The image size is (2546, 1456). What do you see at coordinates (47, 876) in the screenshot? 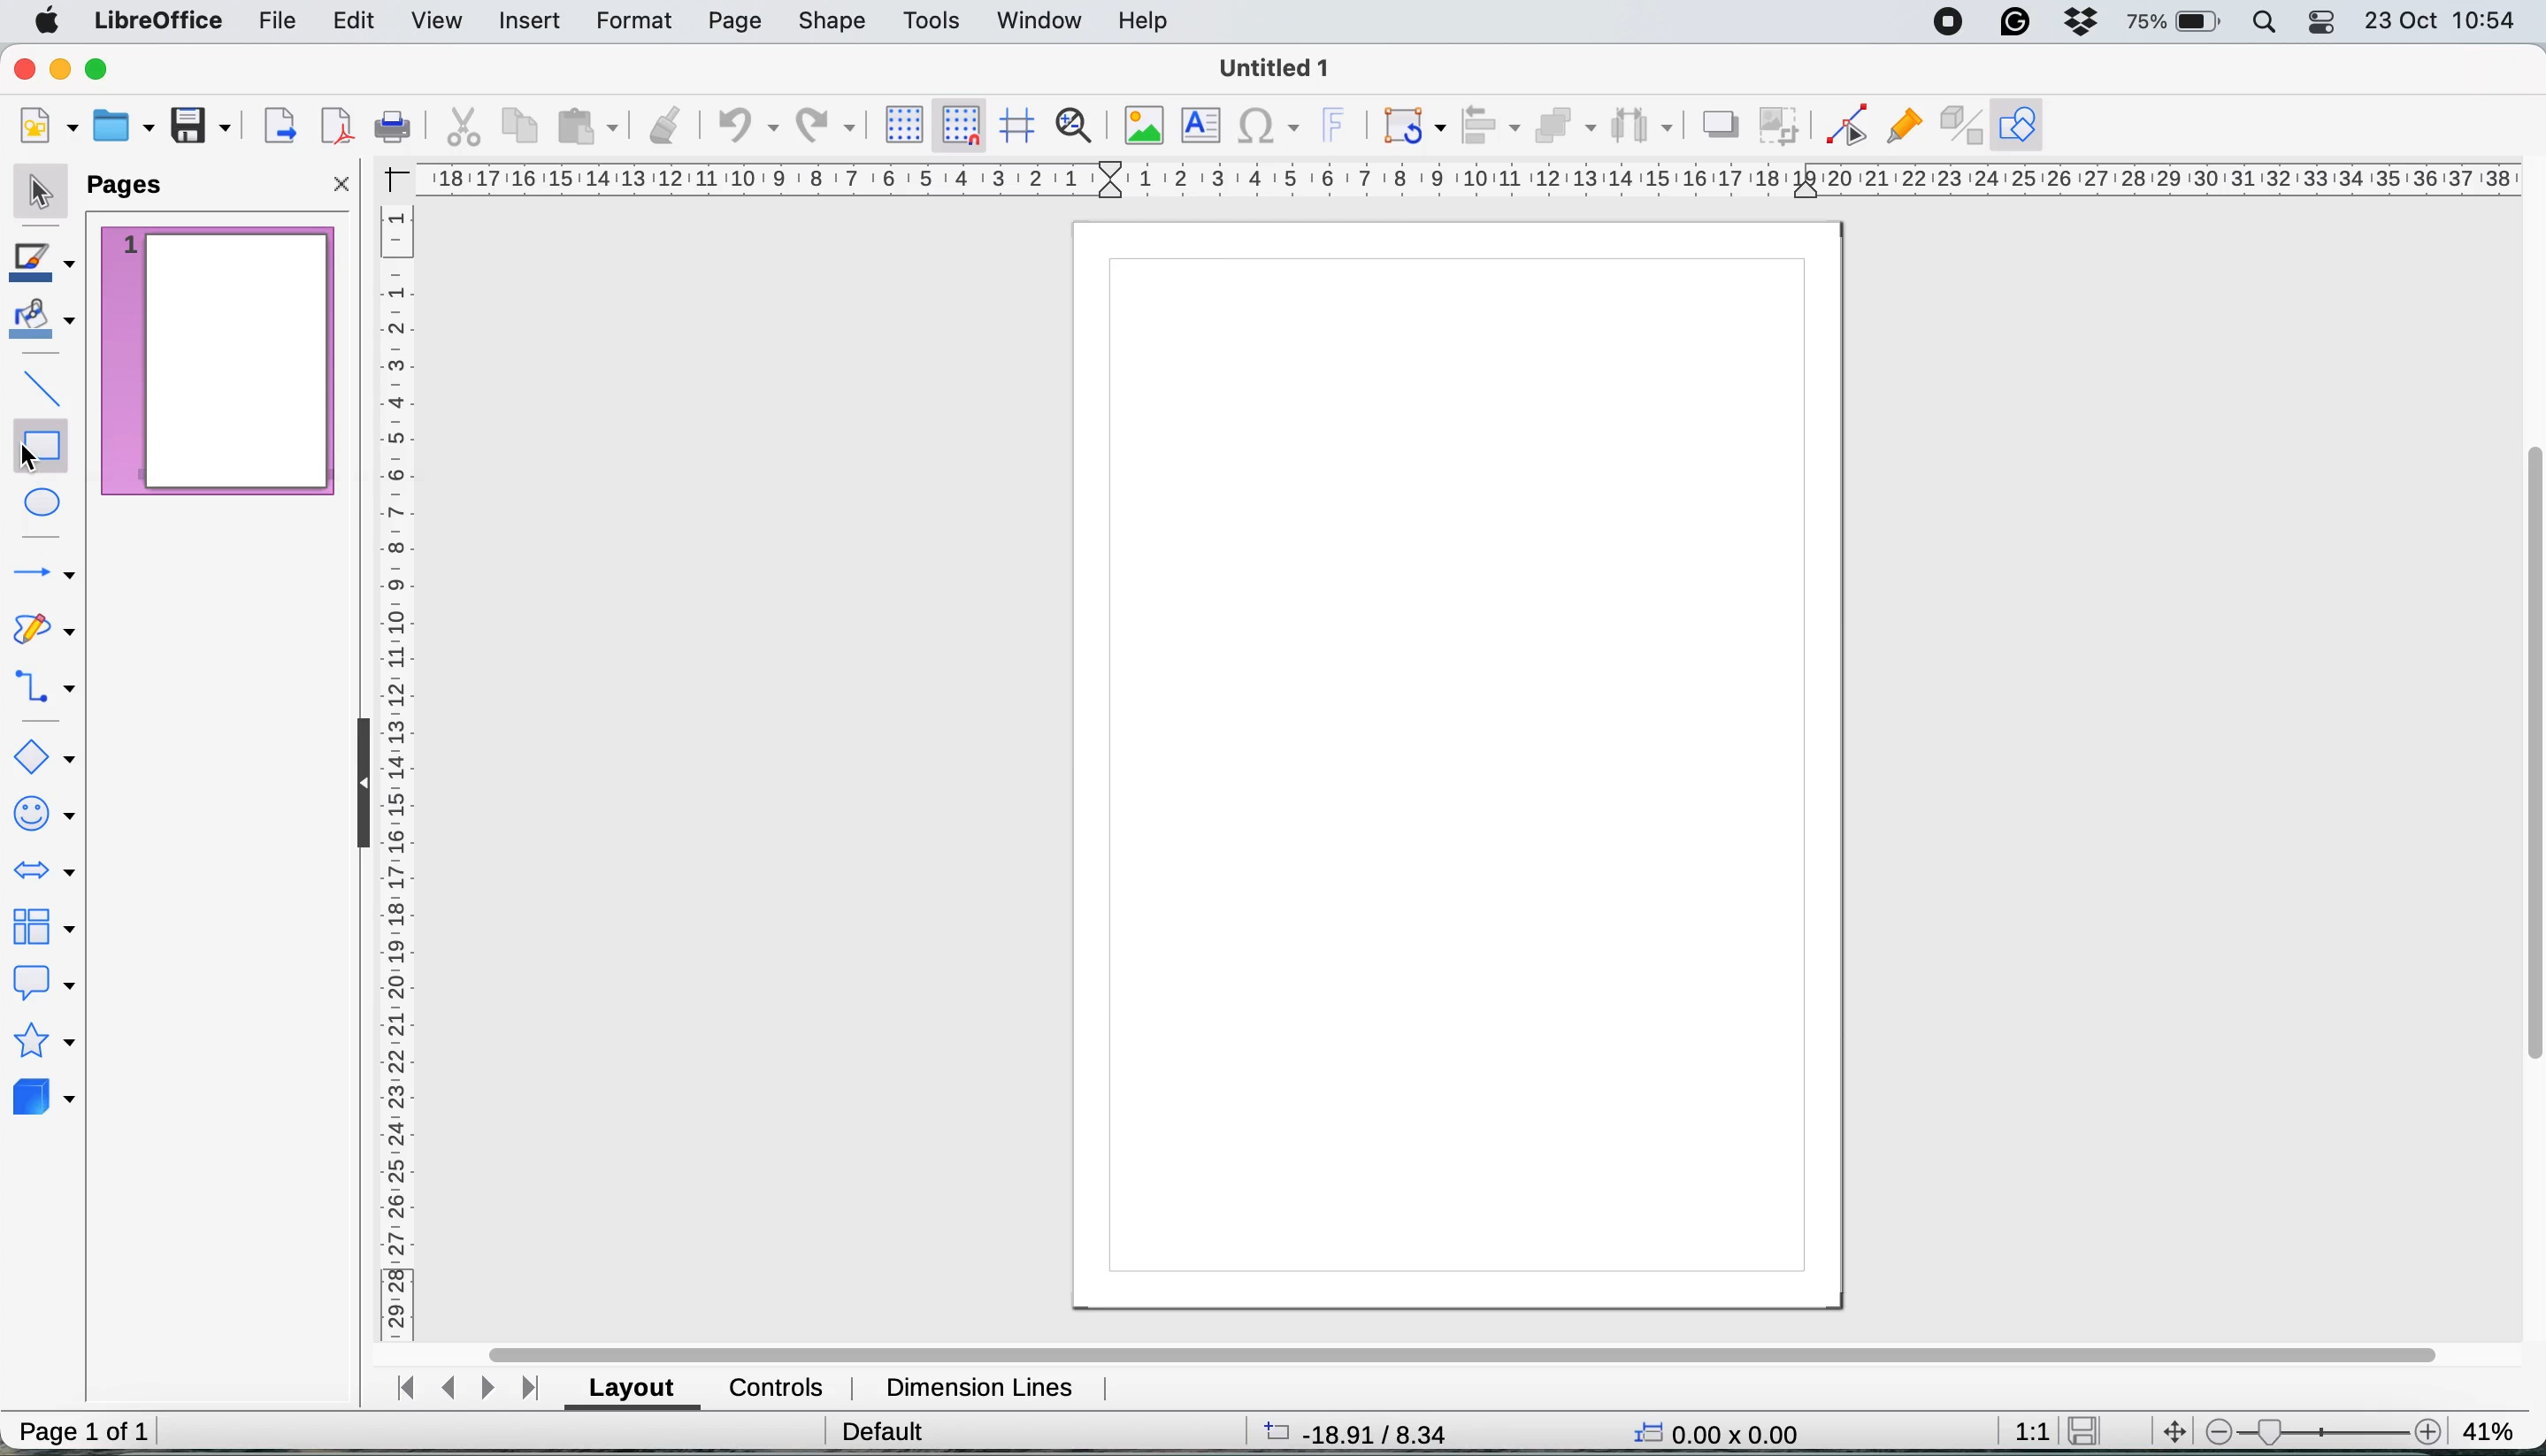
I see `block arrows` at bounding box center [47, 876].